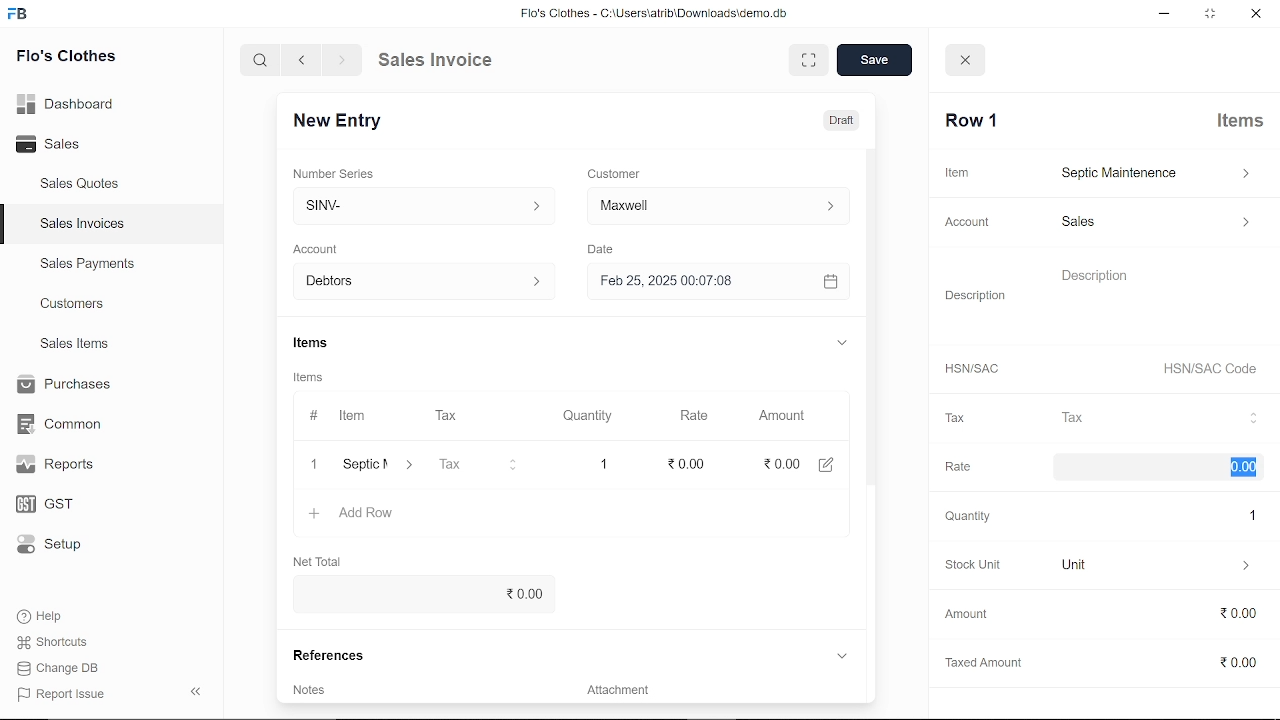 The width and height of the screenshot is (1280, 720). I want to click on 1, so click(602, 461).